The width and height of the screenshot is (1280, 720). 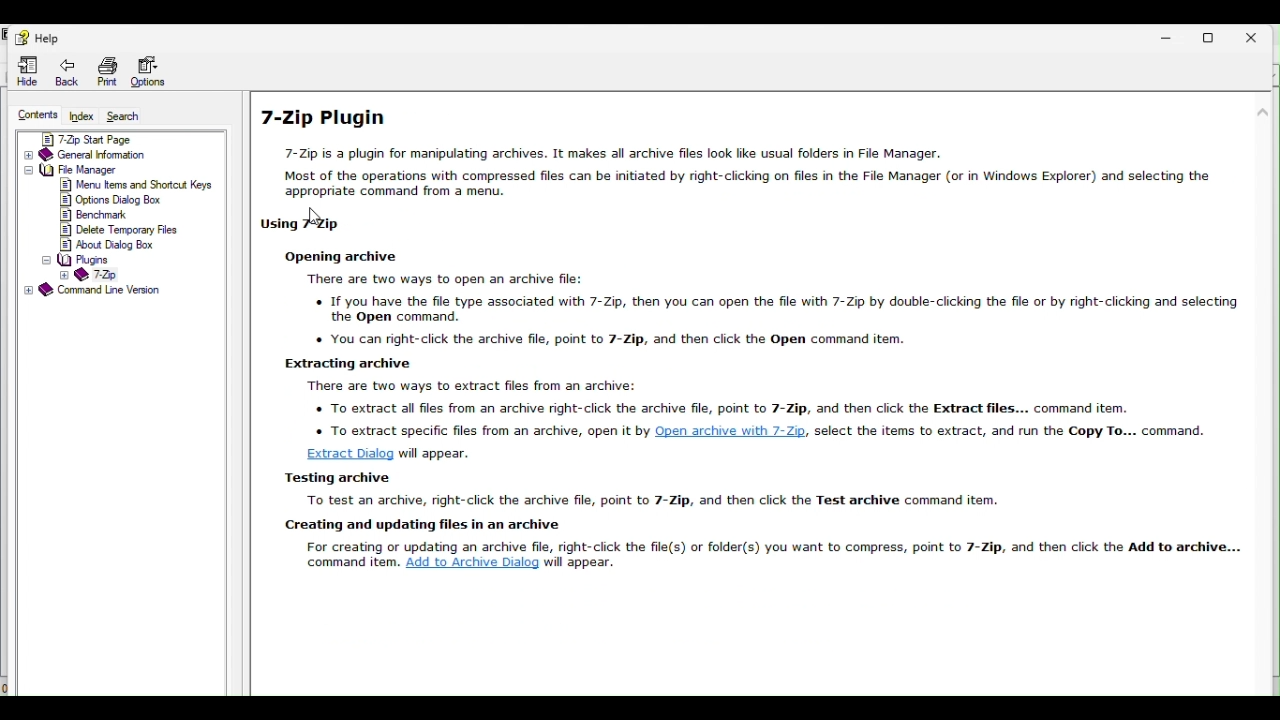 I want to click on file manager, so click(x=81, y=170).